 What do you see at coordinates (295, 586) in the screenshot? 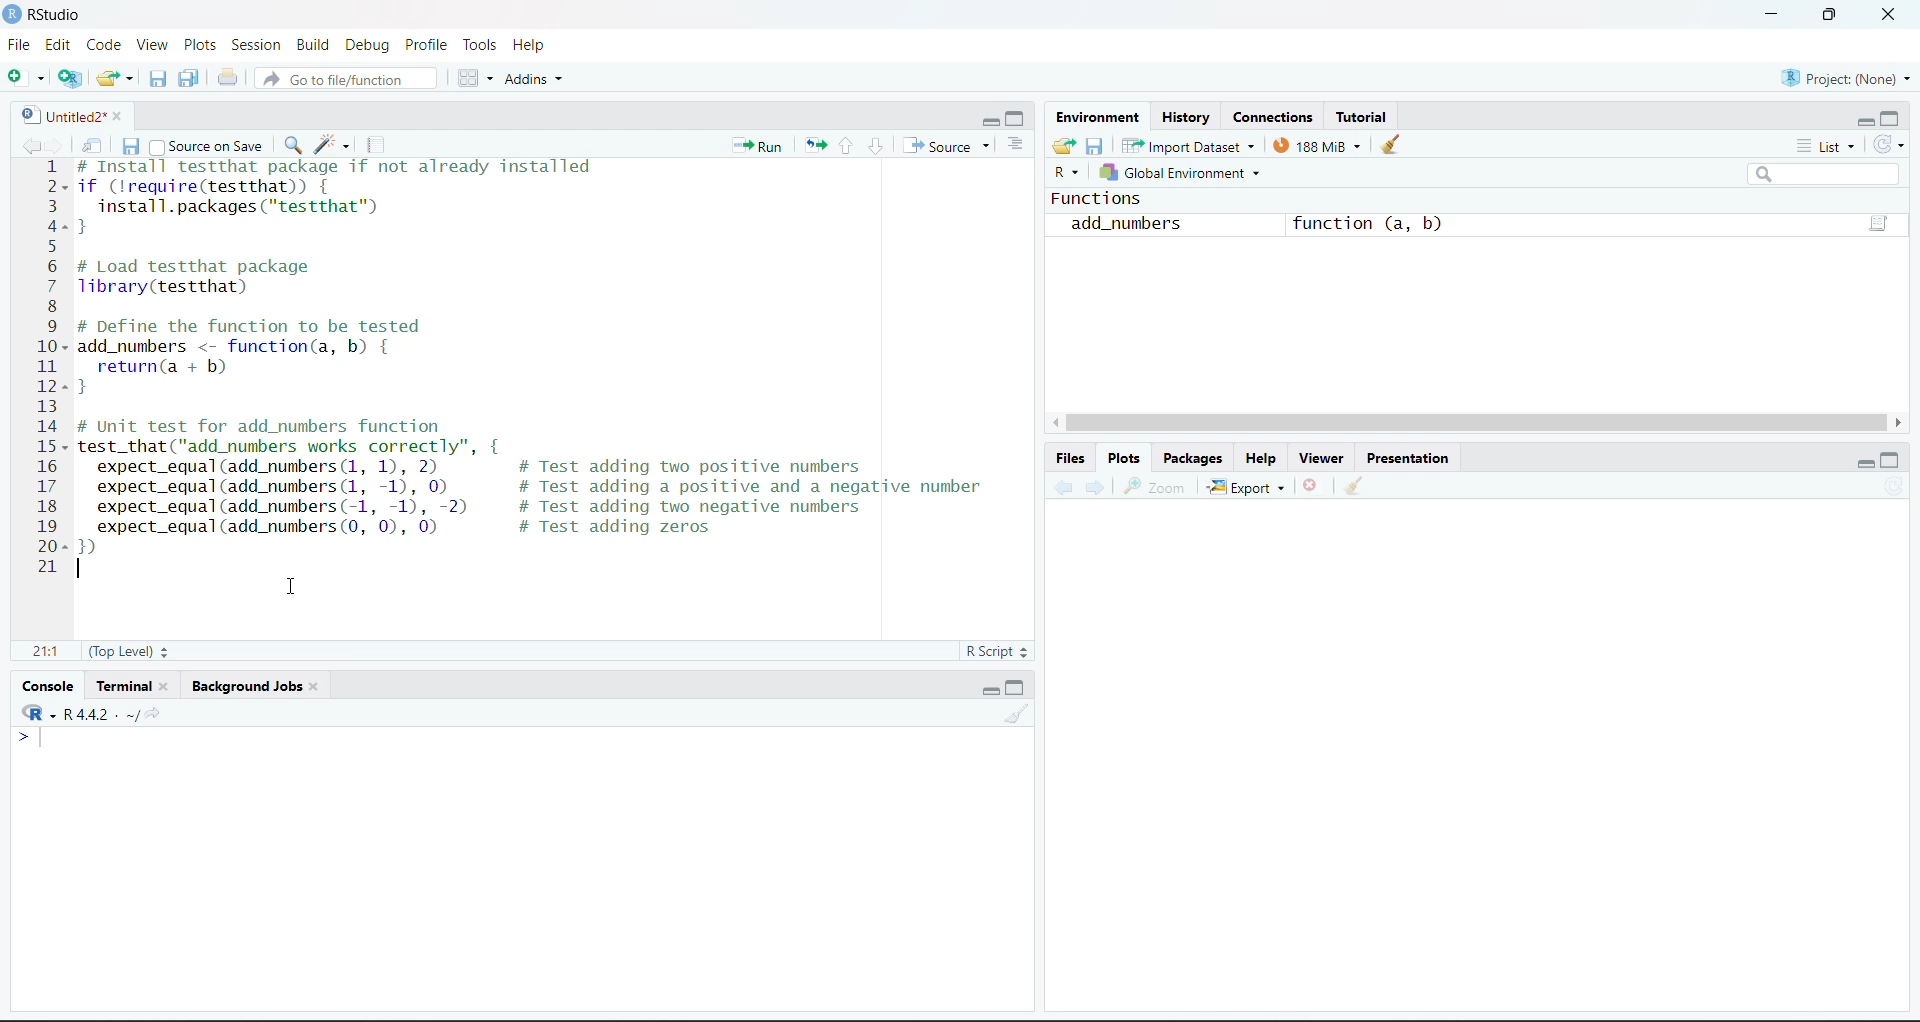
I see `cursor` at bounding box center [295, 586].